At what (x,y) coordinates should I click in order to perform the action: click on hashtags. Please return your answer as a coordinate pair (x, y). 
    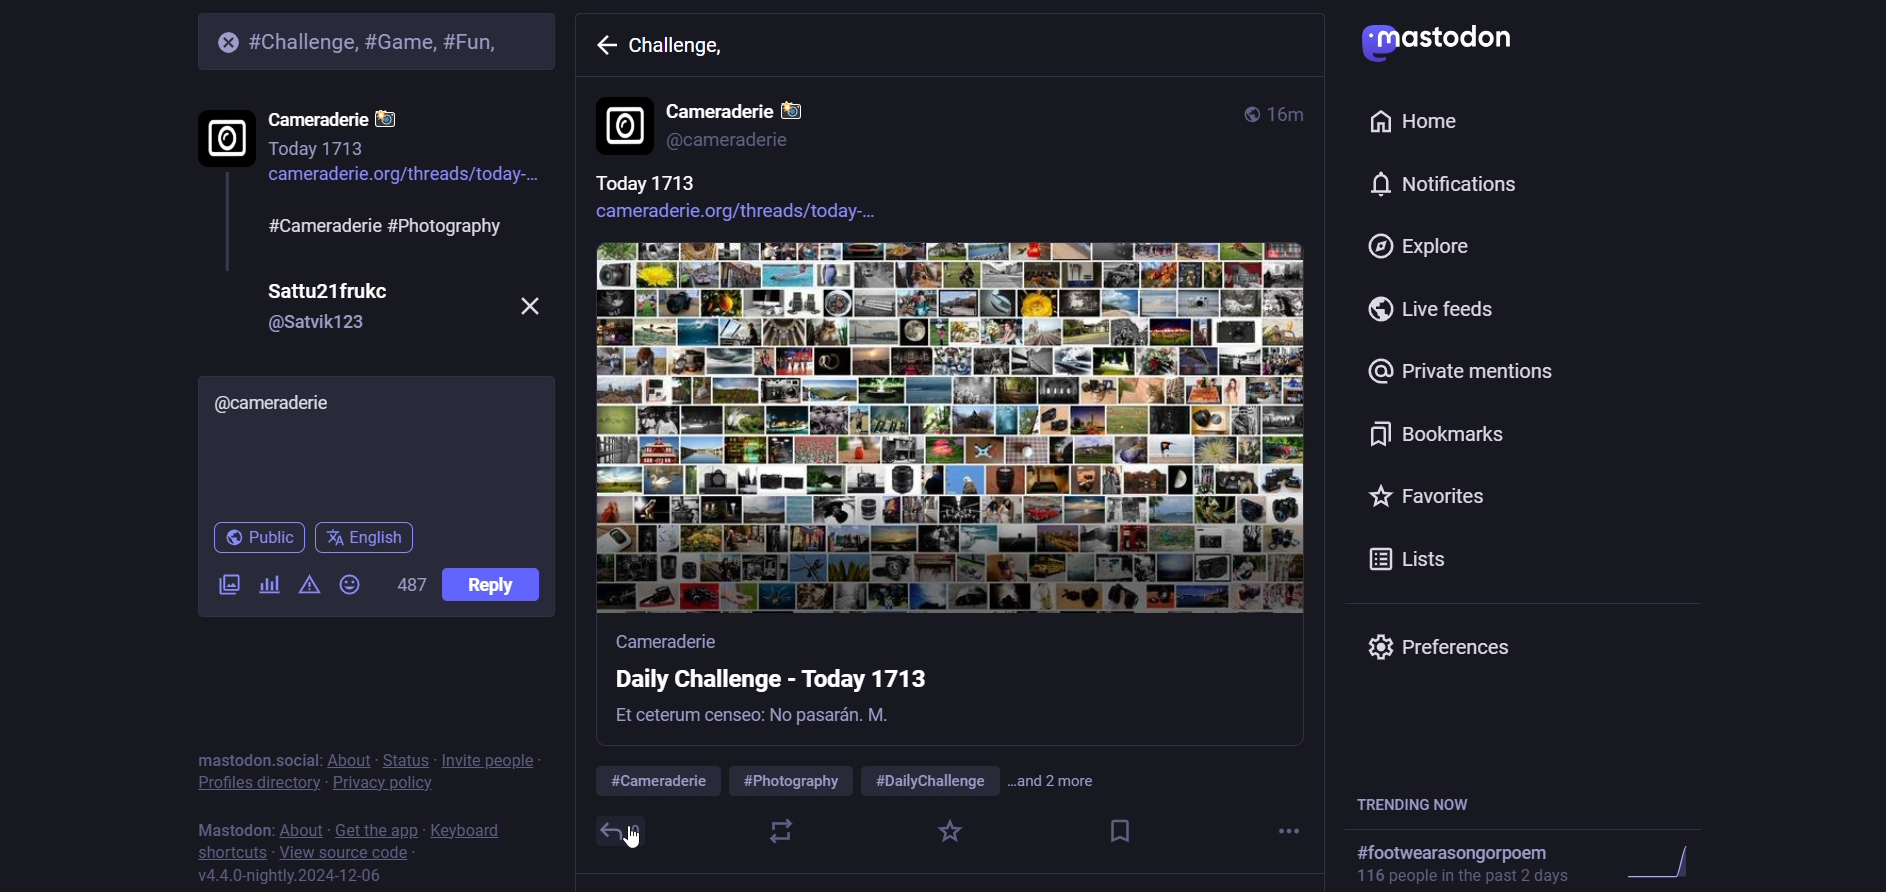
    Looking at the image, I should click on (386, 226).